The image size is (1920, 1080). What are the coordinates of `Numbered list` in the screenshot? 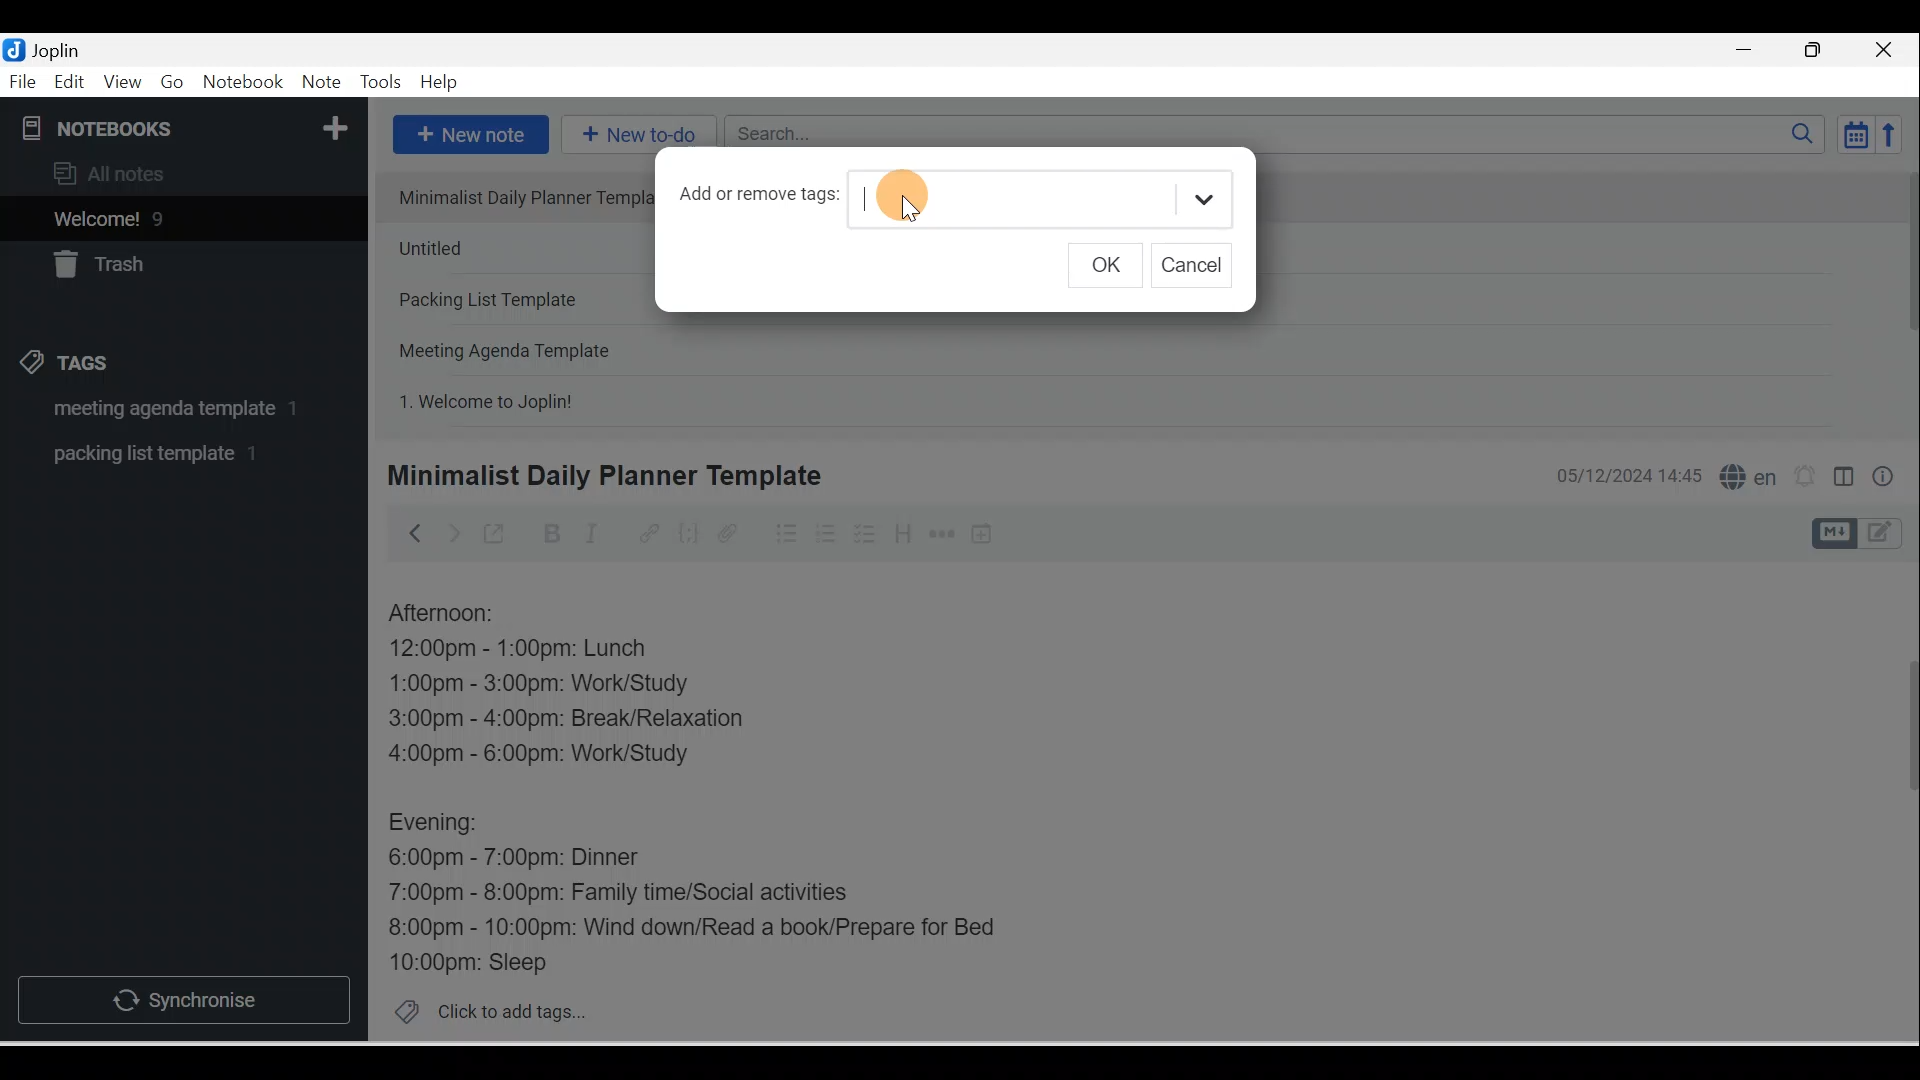 It's located at (826, 533).